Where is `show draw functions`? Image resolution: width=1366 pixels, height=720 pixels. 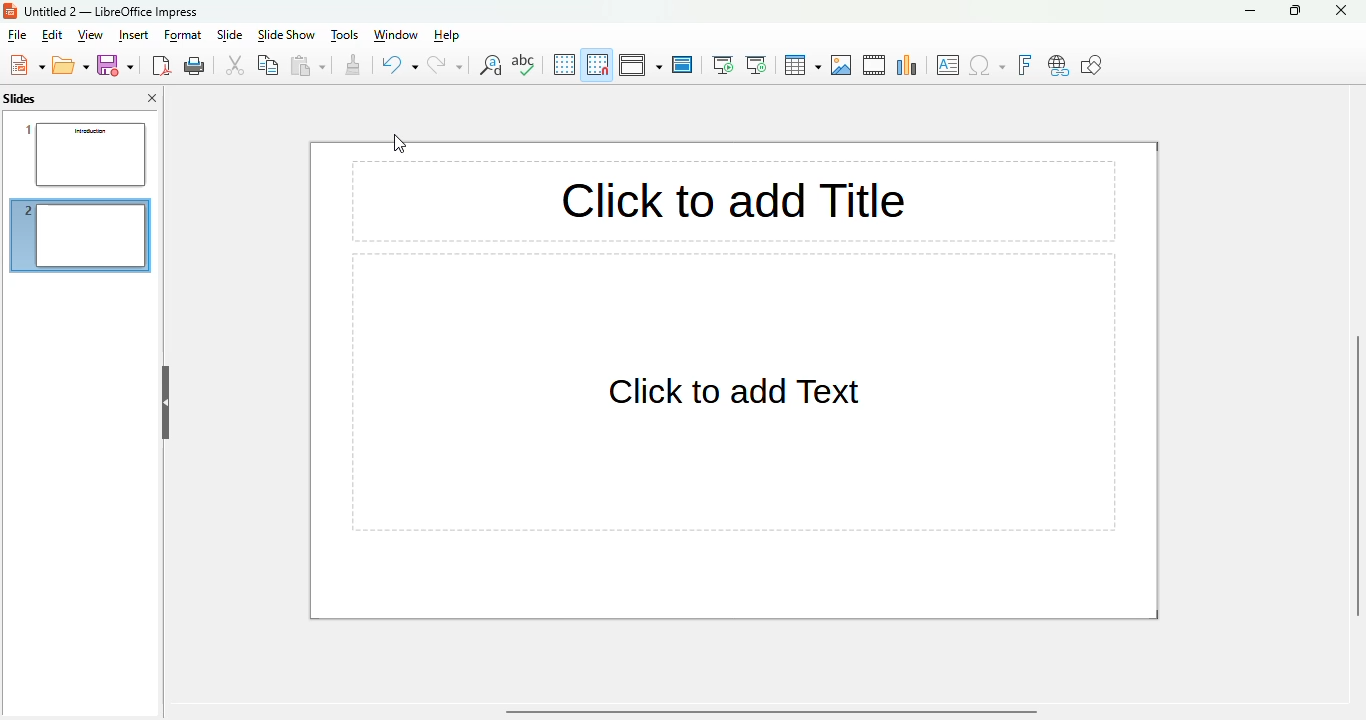
show draw functions is located at coordinates (1091, 64).